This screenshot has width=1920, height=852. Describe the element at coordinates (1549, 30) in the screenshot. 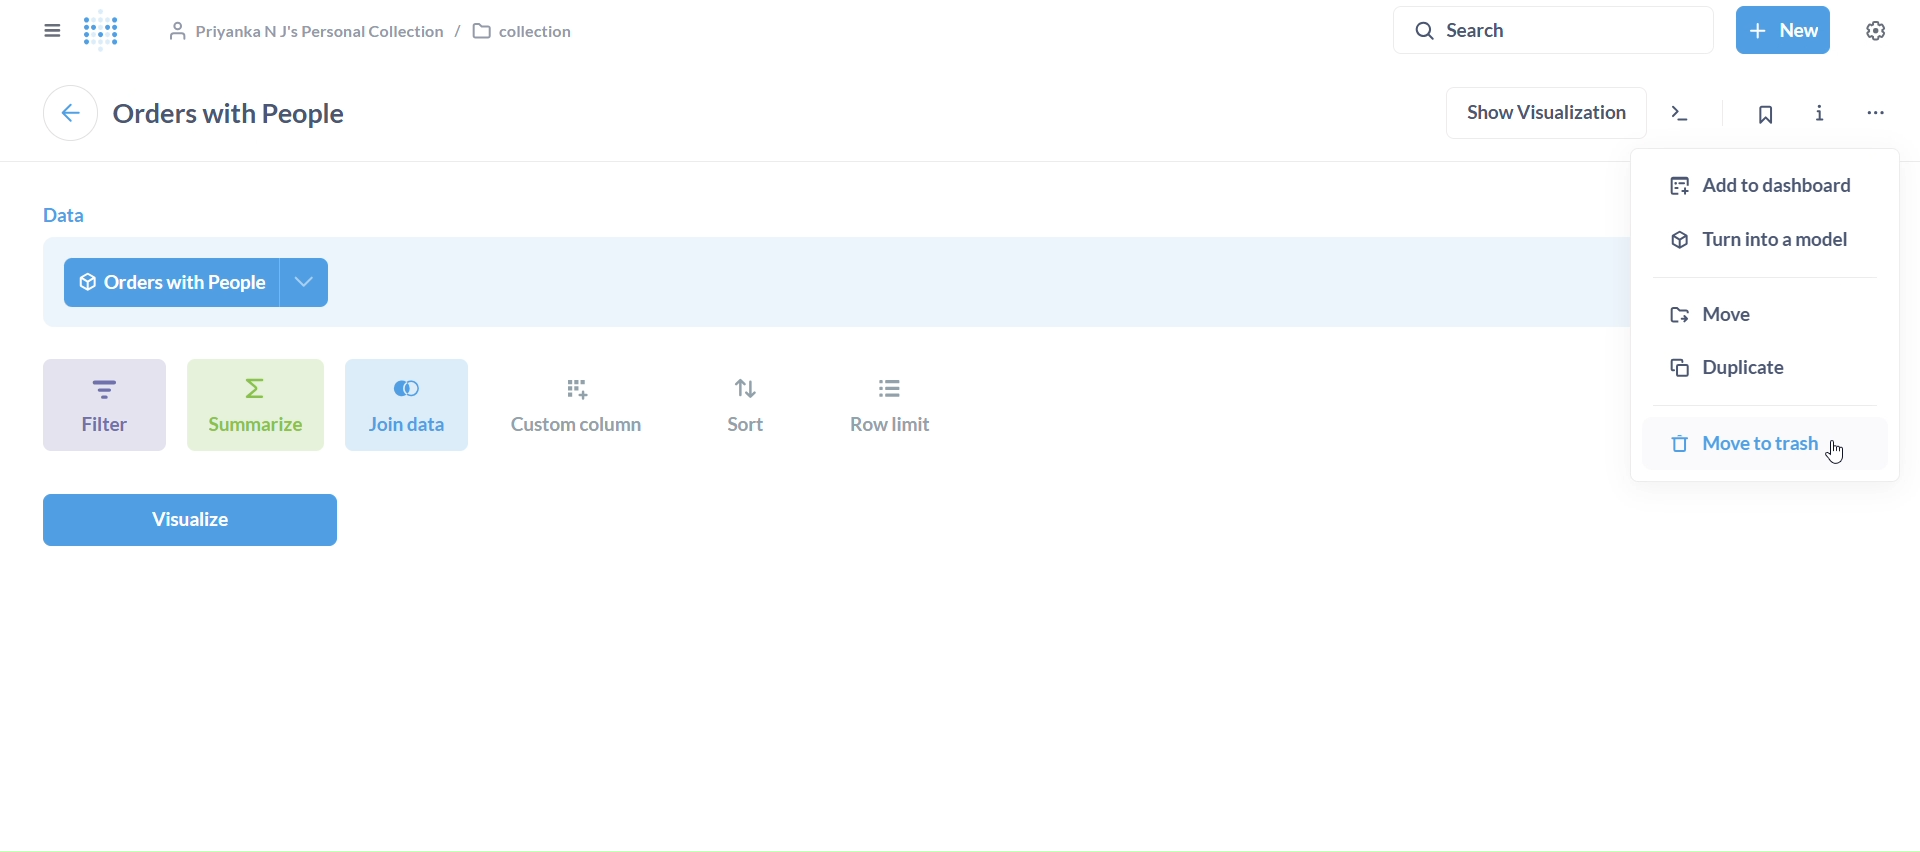

I see `search` at that location.